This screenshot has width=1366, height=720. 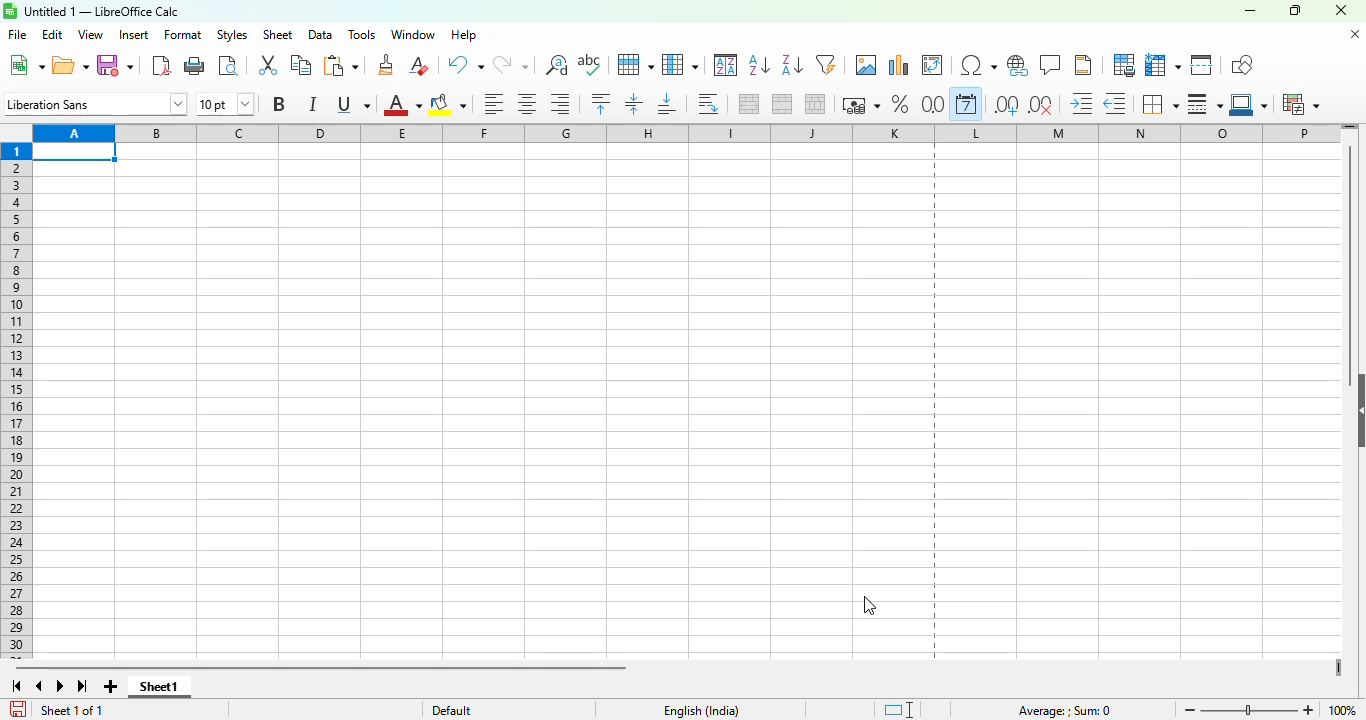 I want to click on column, so click(x=680, y=65).